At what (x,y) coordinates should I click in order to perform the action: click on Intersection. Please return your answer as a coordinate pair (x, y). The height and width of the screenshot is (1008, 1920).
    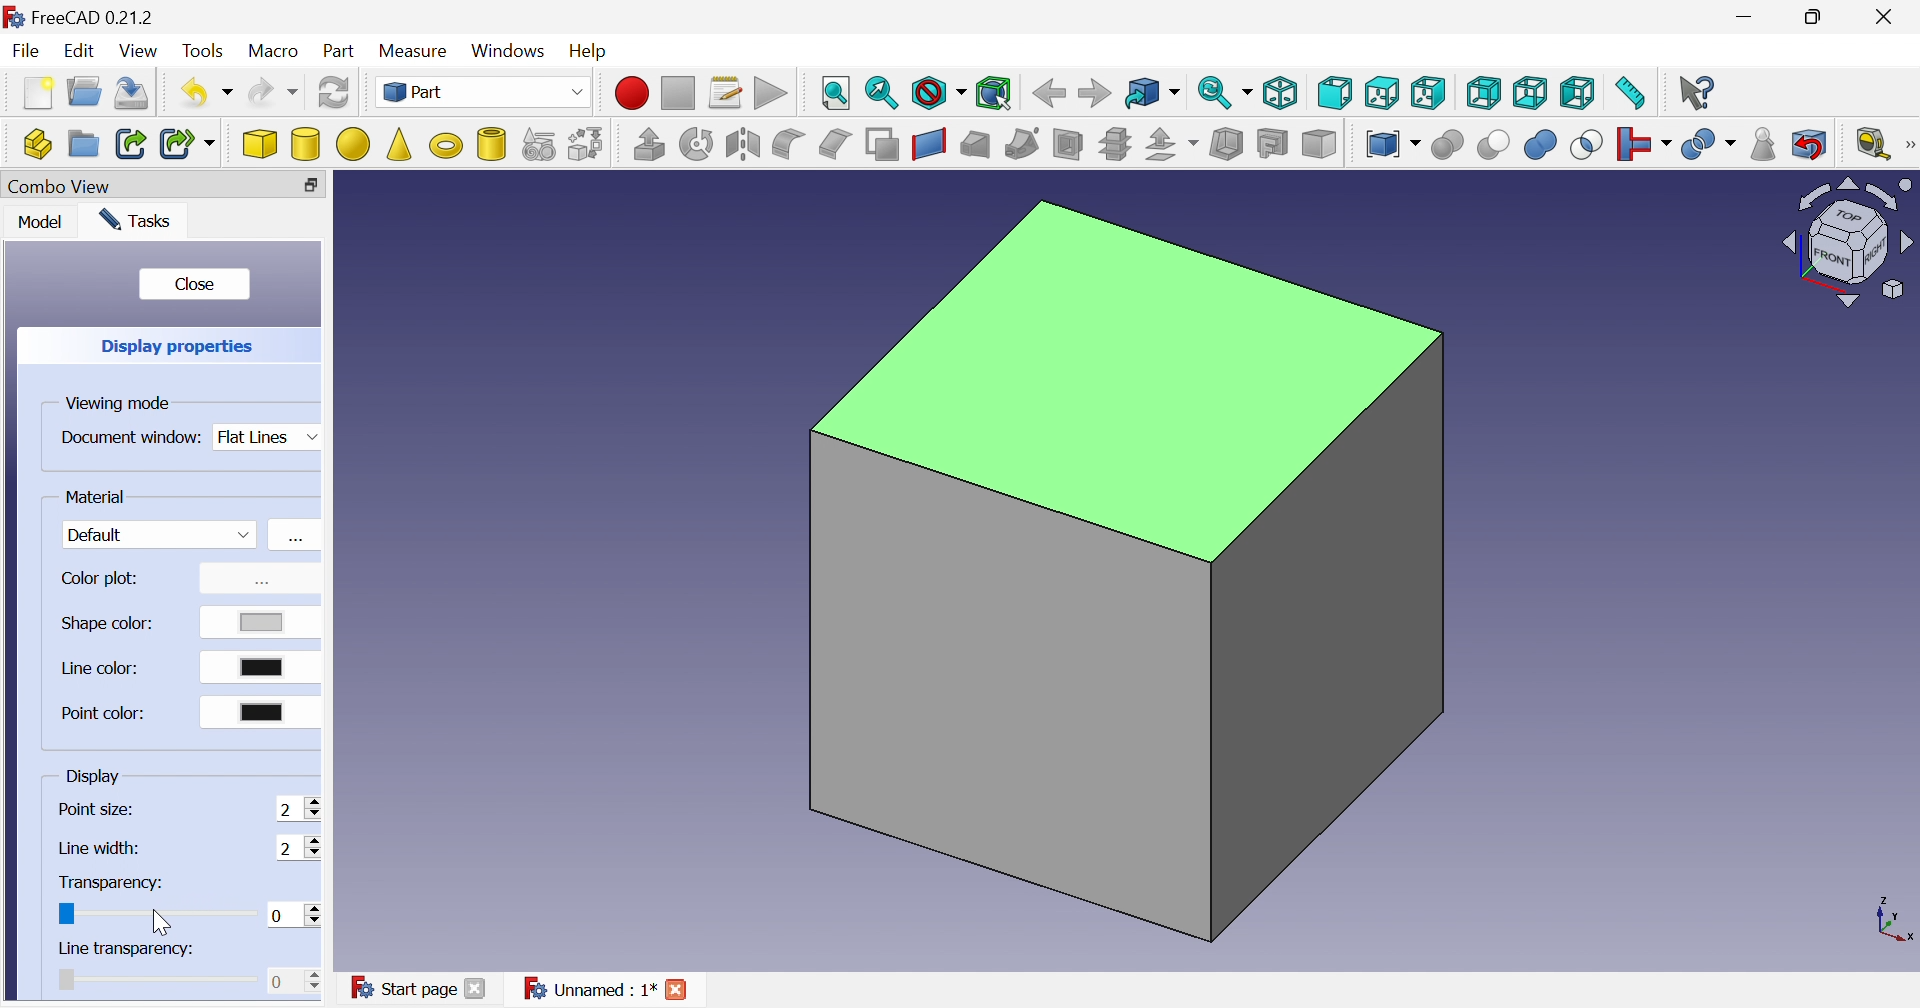
    Looking at the image, I should click on (1589, 144).